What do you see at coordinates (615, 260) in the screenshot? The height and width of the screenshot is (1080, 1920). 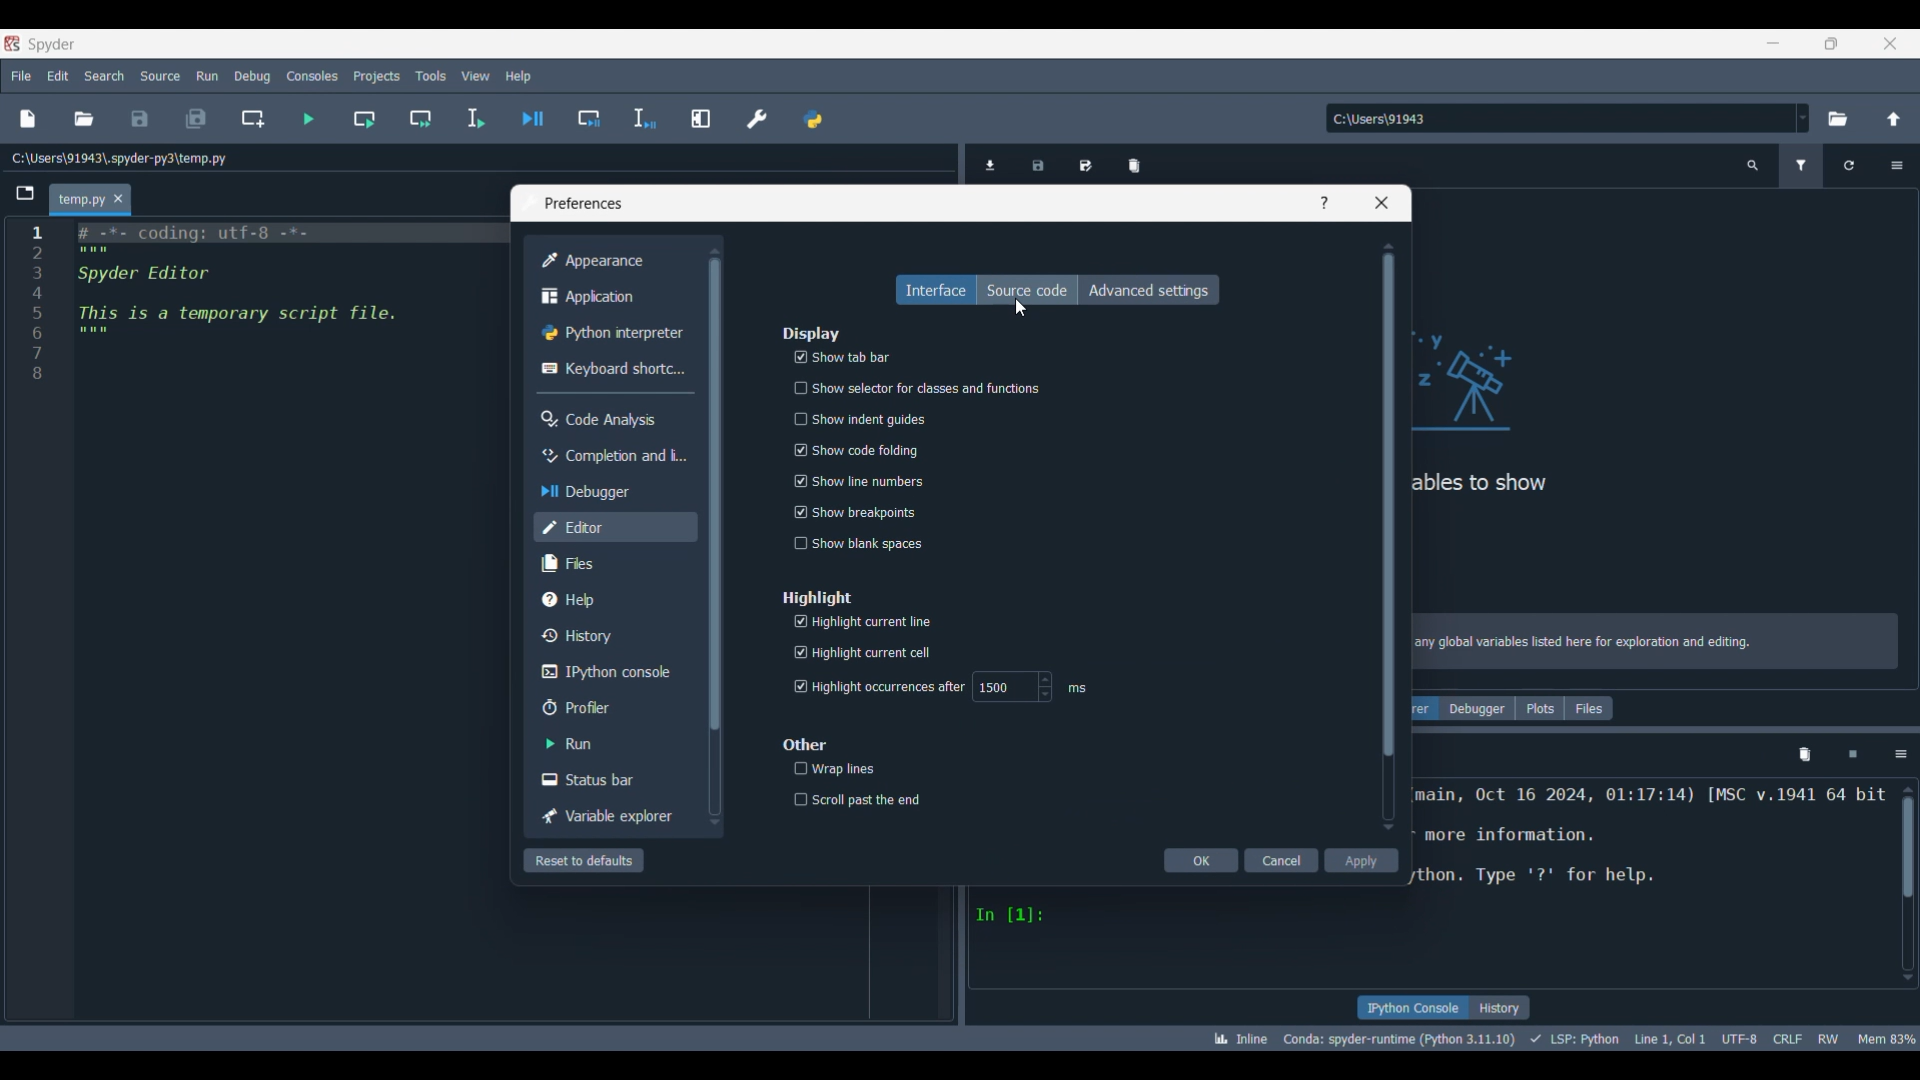 I see `Appearance` at bounding box center [615, 260].